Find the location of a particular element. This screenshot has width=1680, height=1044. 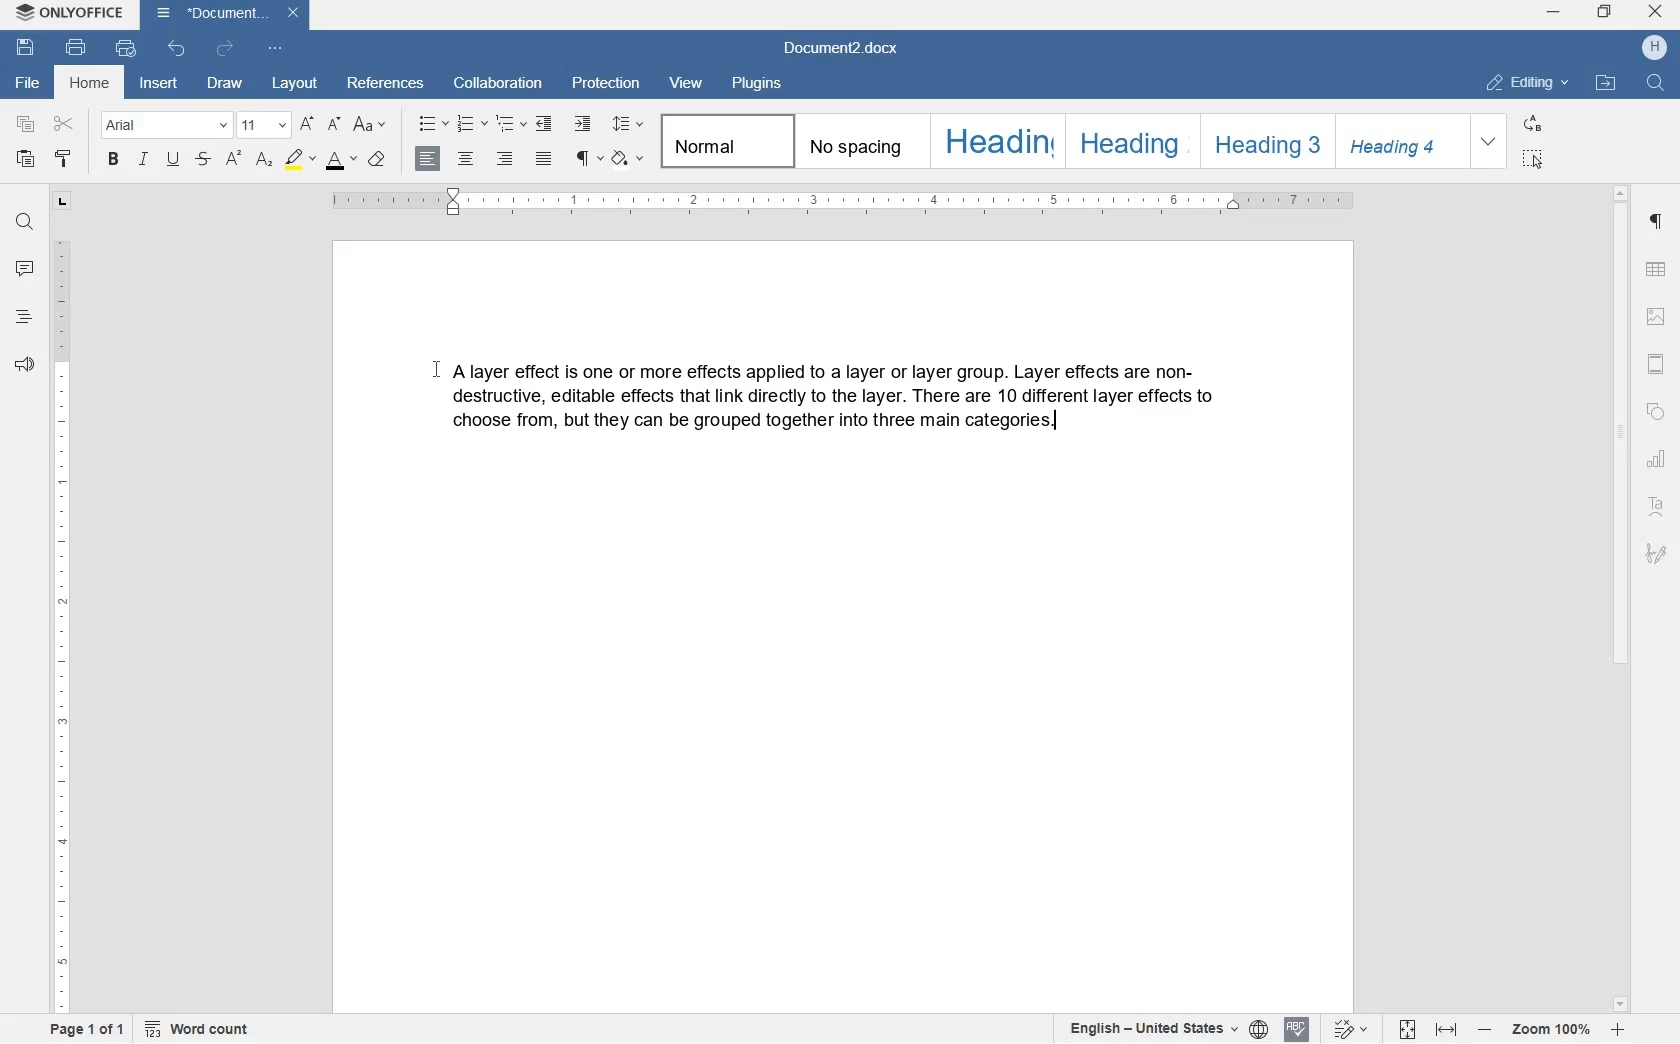

print is located at coordinates (76, 47).